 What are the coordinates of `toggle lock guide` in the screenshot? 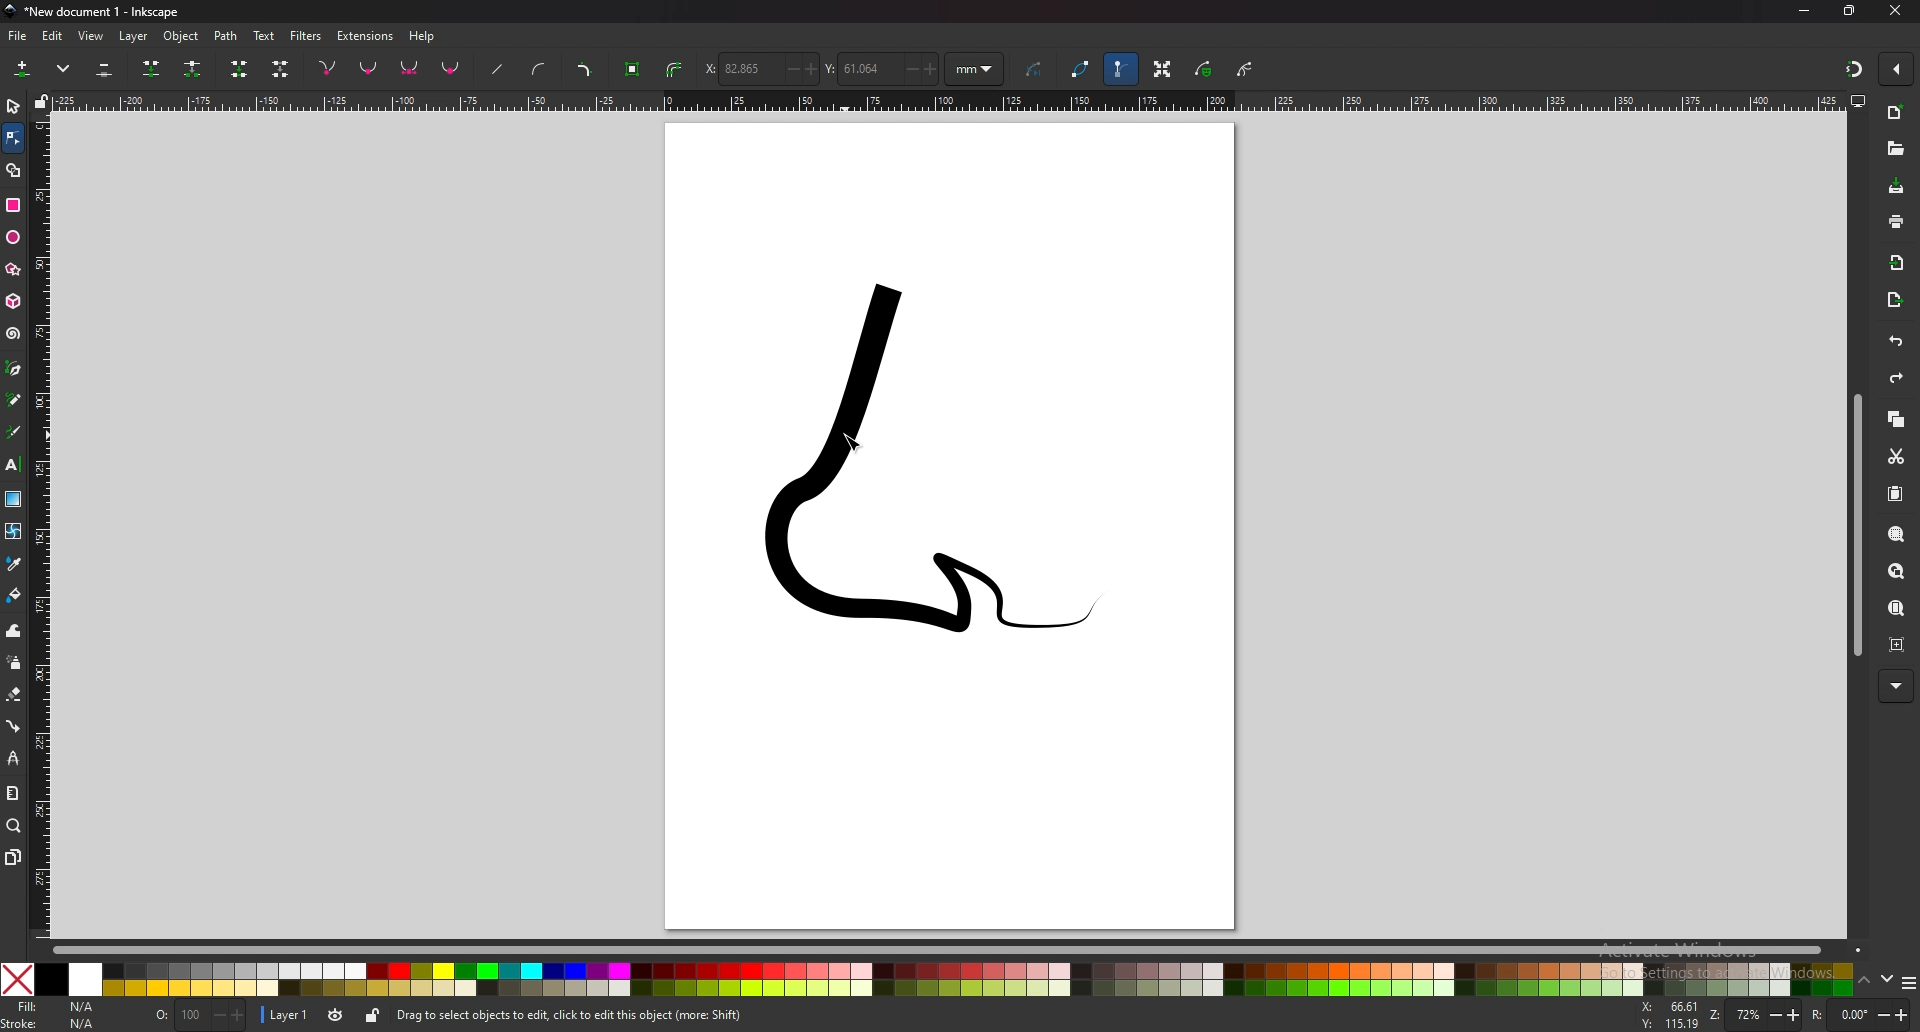 It's located at (42, 101).